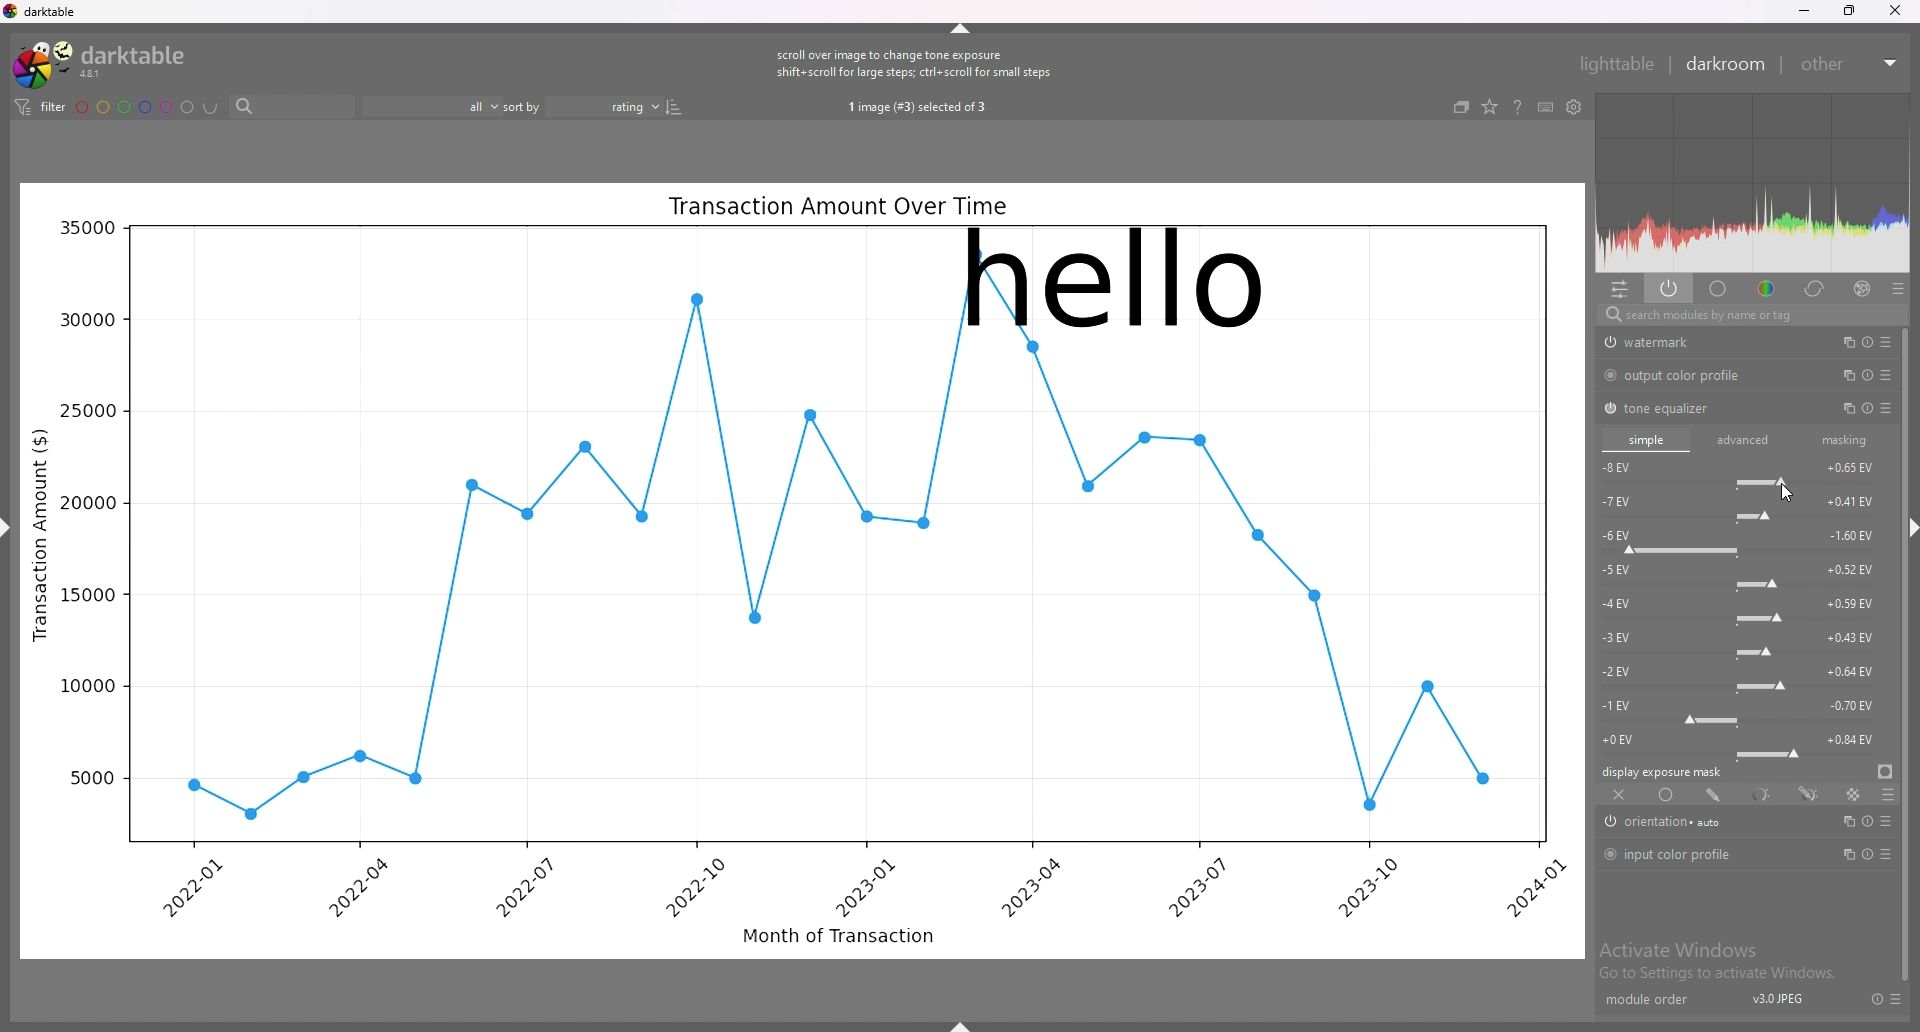 The height and width of the screenshot is (1032, 1920). Describe the element at coordinates (211, 108) in the screenshot. I see `including color labels` at that location.